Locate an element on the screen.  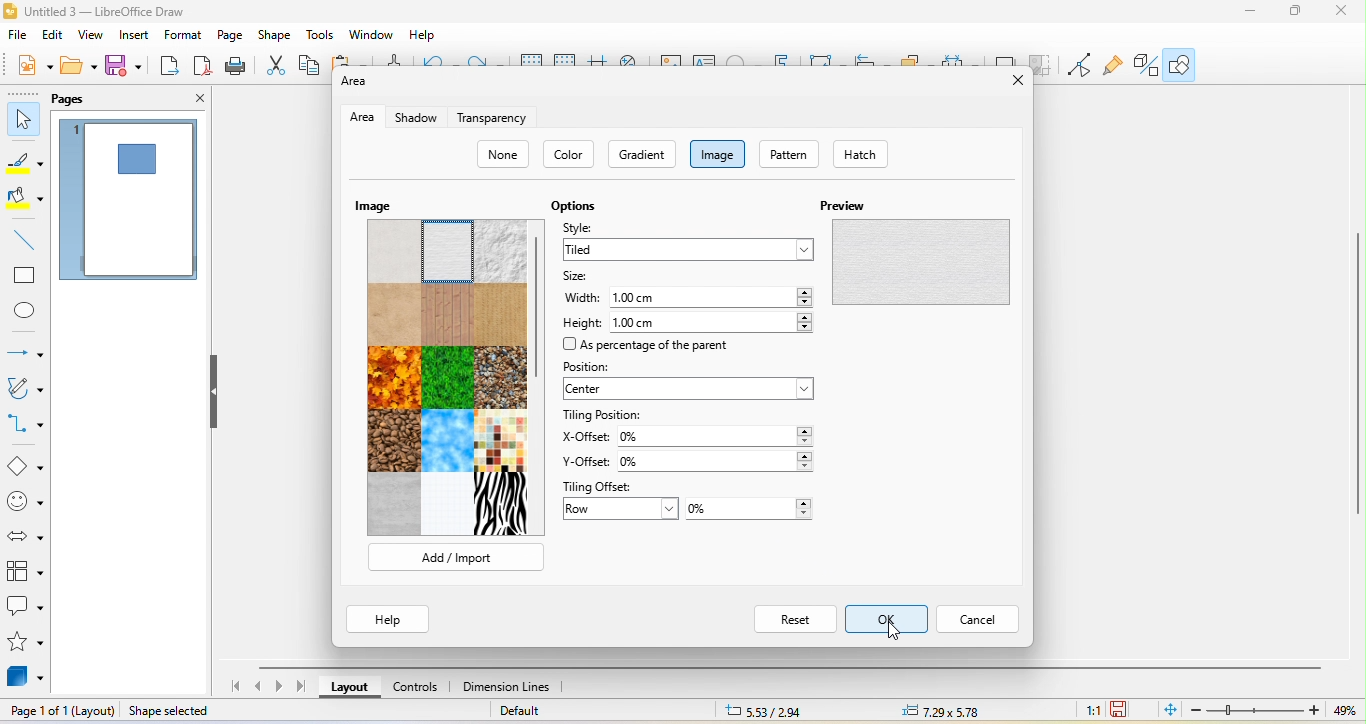
point edit mode is located at coordinates (1079, 65).